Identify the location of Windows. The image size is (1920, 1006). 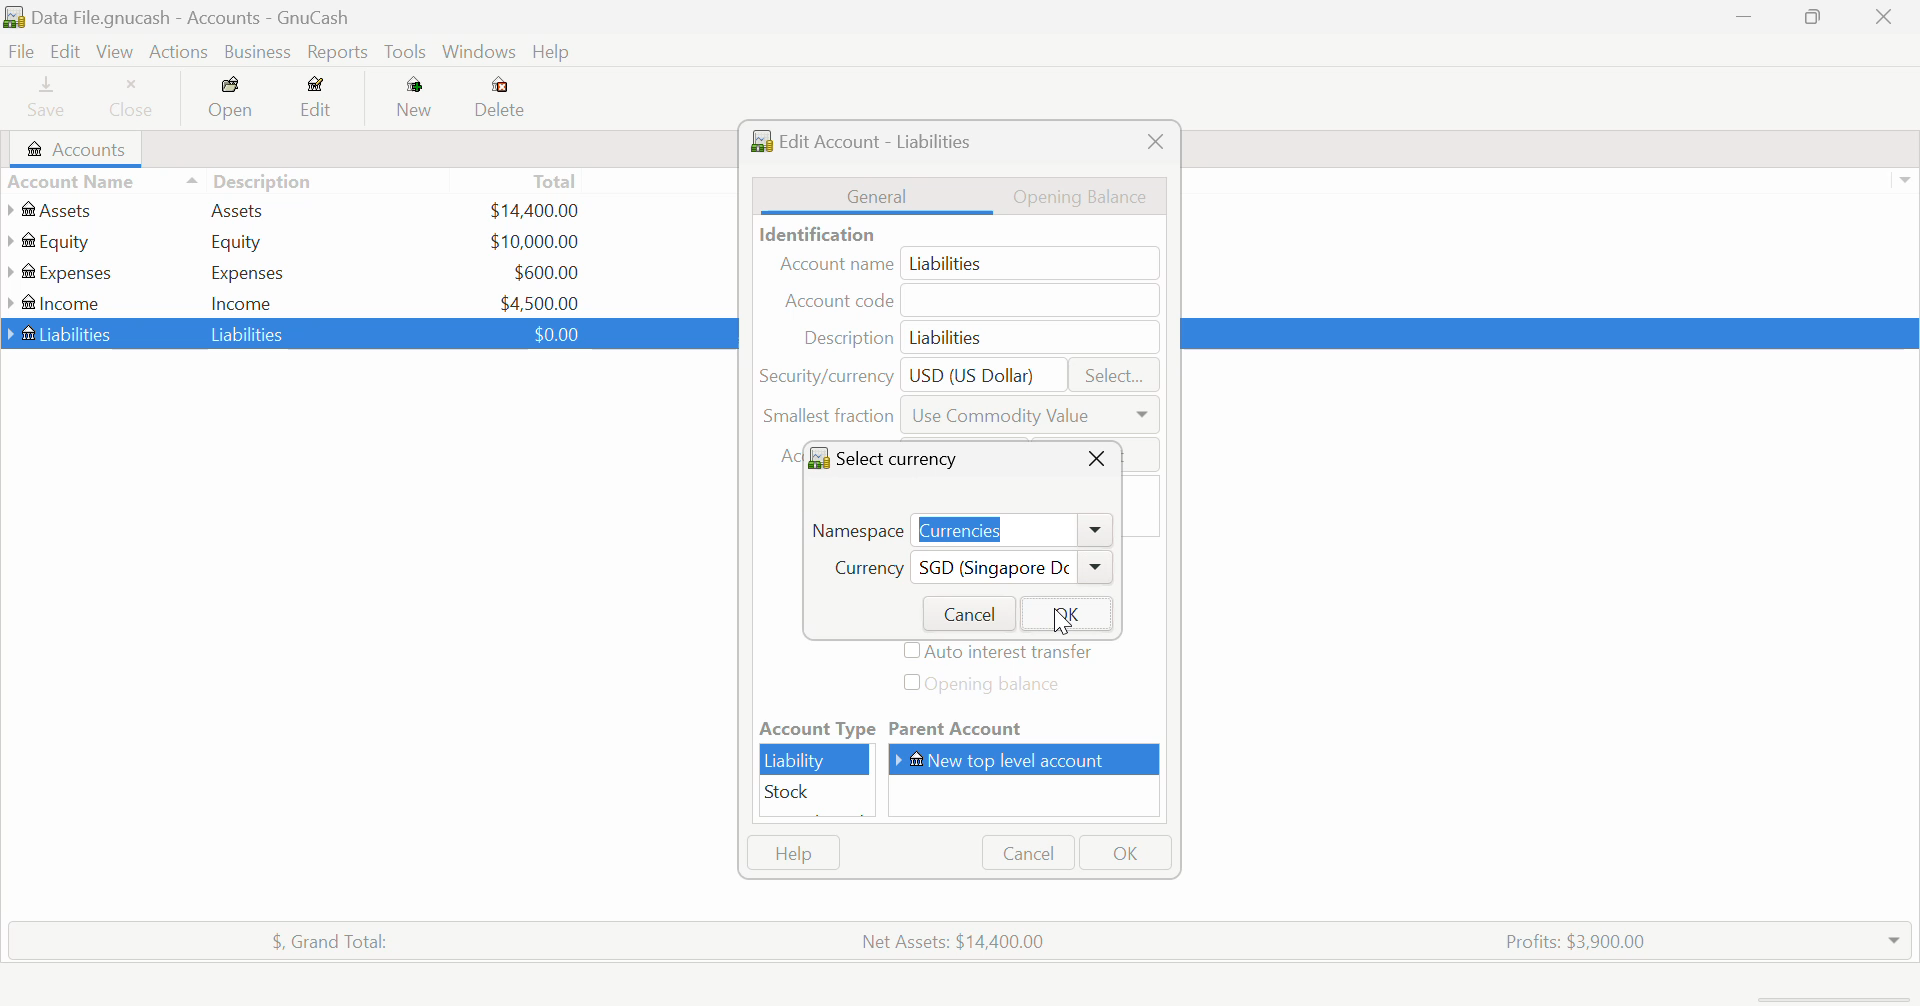
(480, 54).